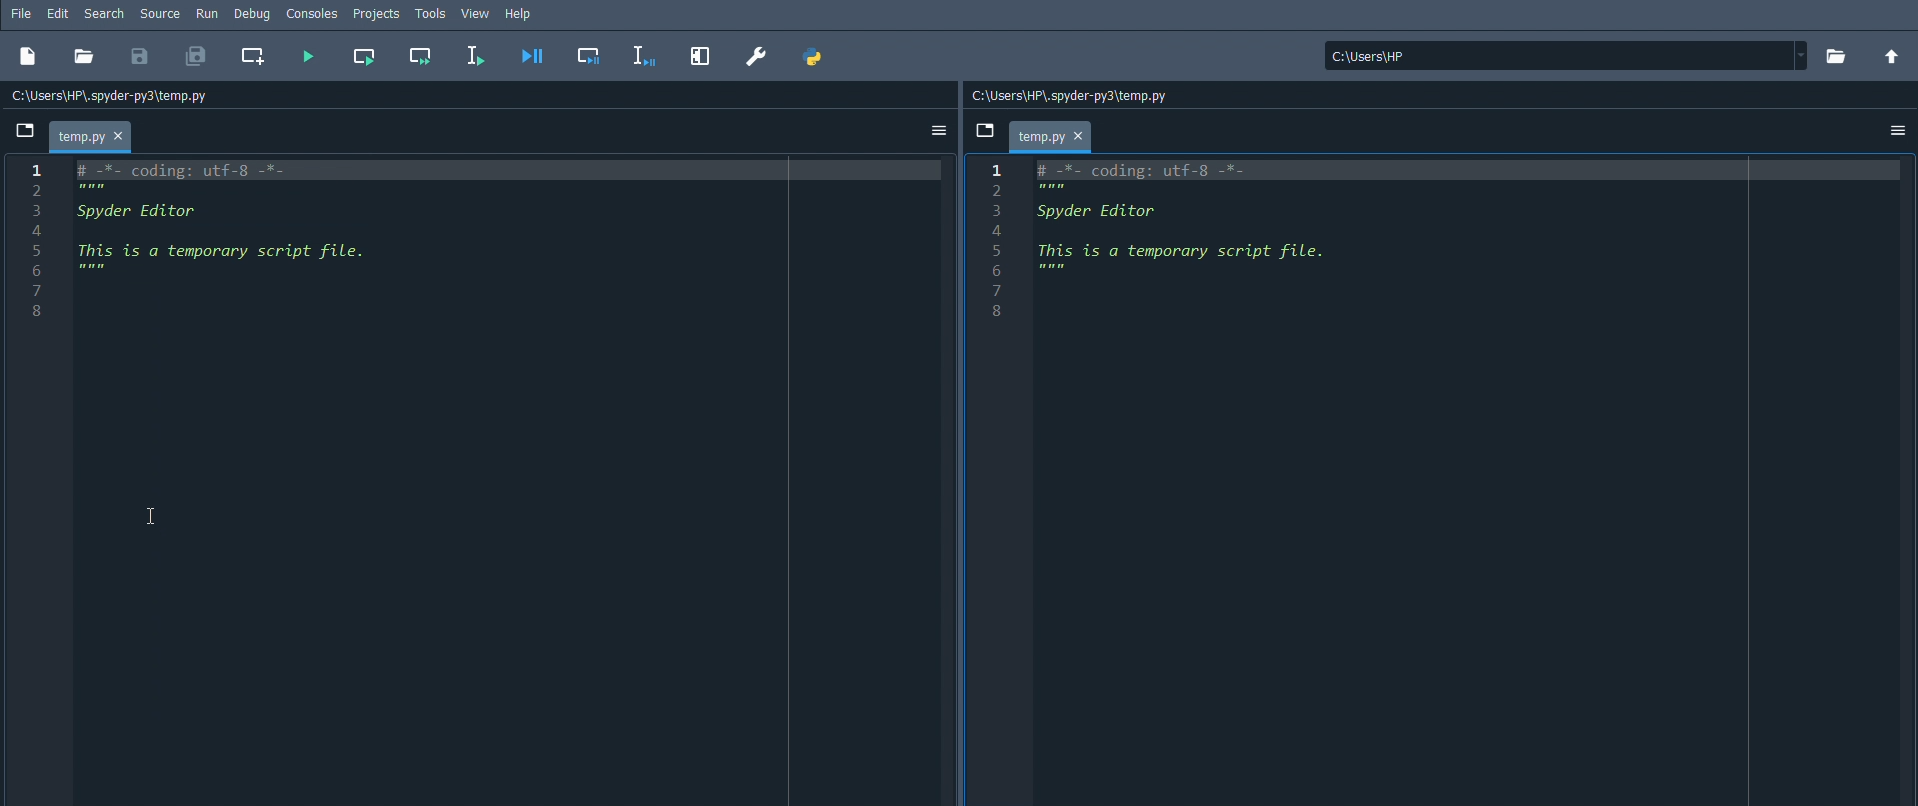 Image resolution: width=1918 pixels, height=806 pixels. What do you see at coordinates (646, 54) in the screenshot?
I see `Debug selection or current line` at bounding box center [646, 54].